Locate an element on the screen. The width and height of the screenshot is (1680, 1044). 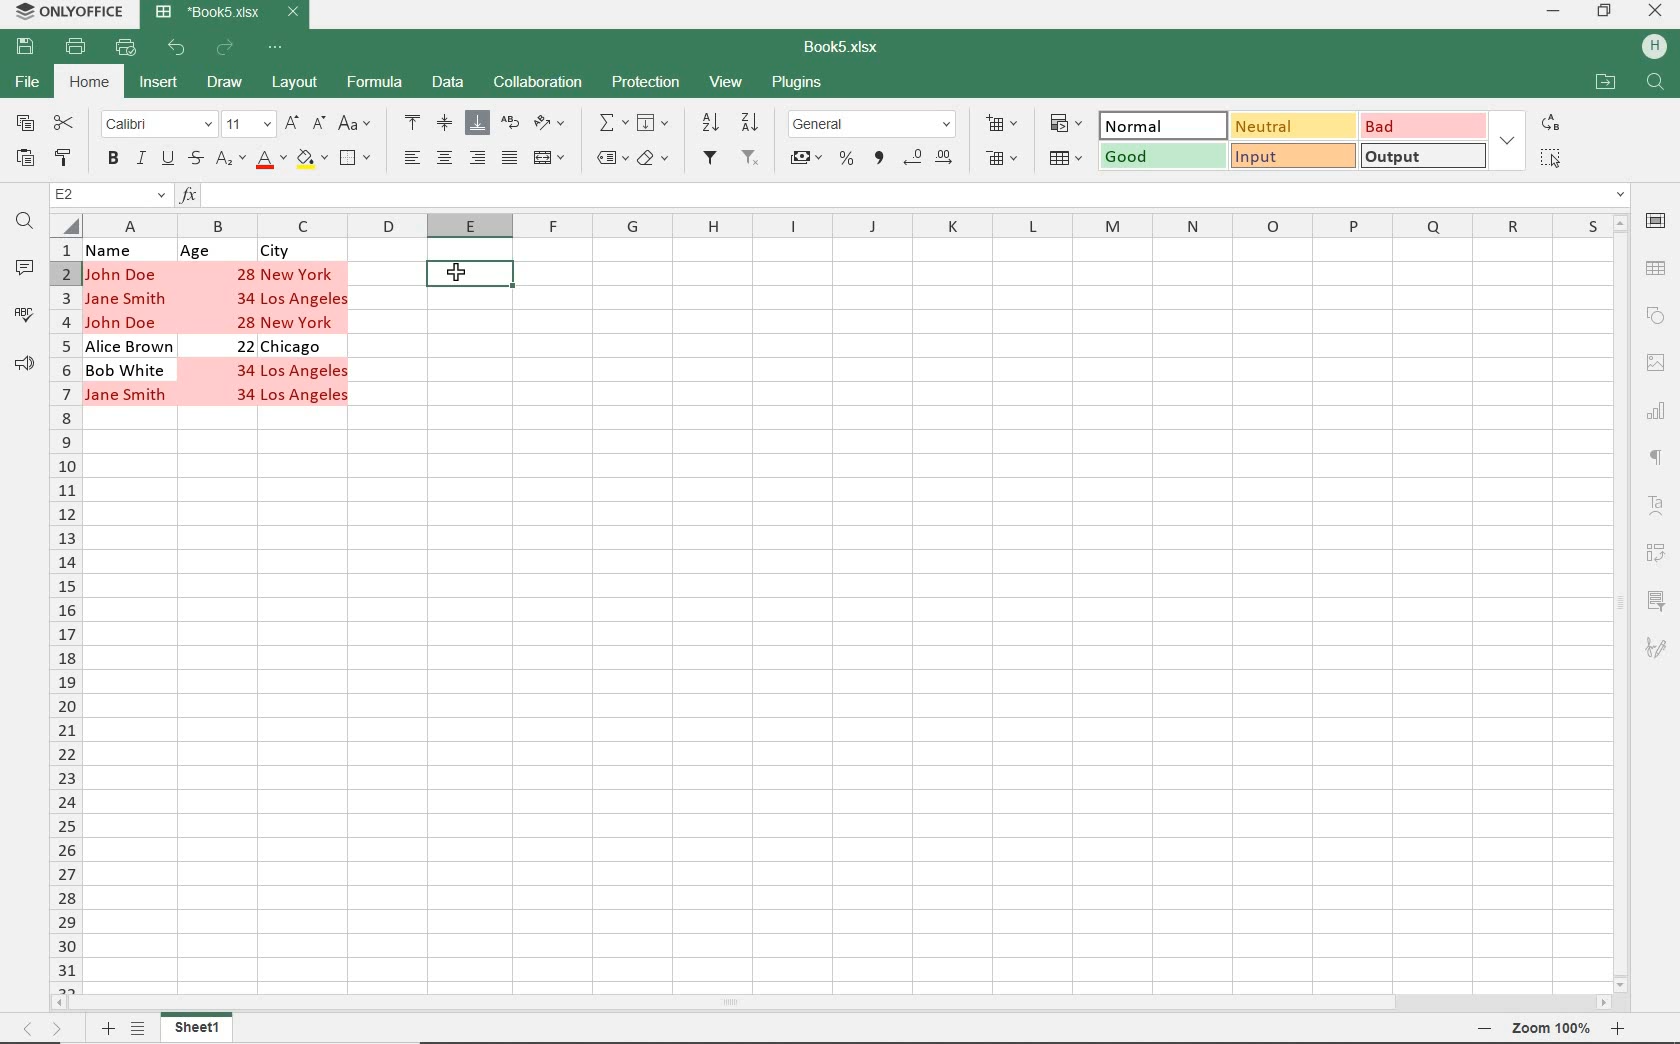
DECREMENT FONT SIZE is located at coordinates (319, 124).